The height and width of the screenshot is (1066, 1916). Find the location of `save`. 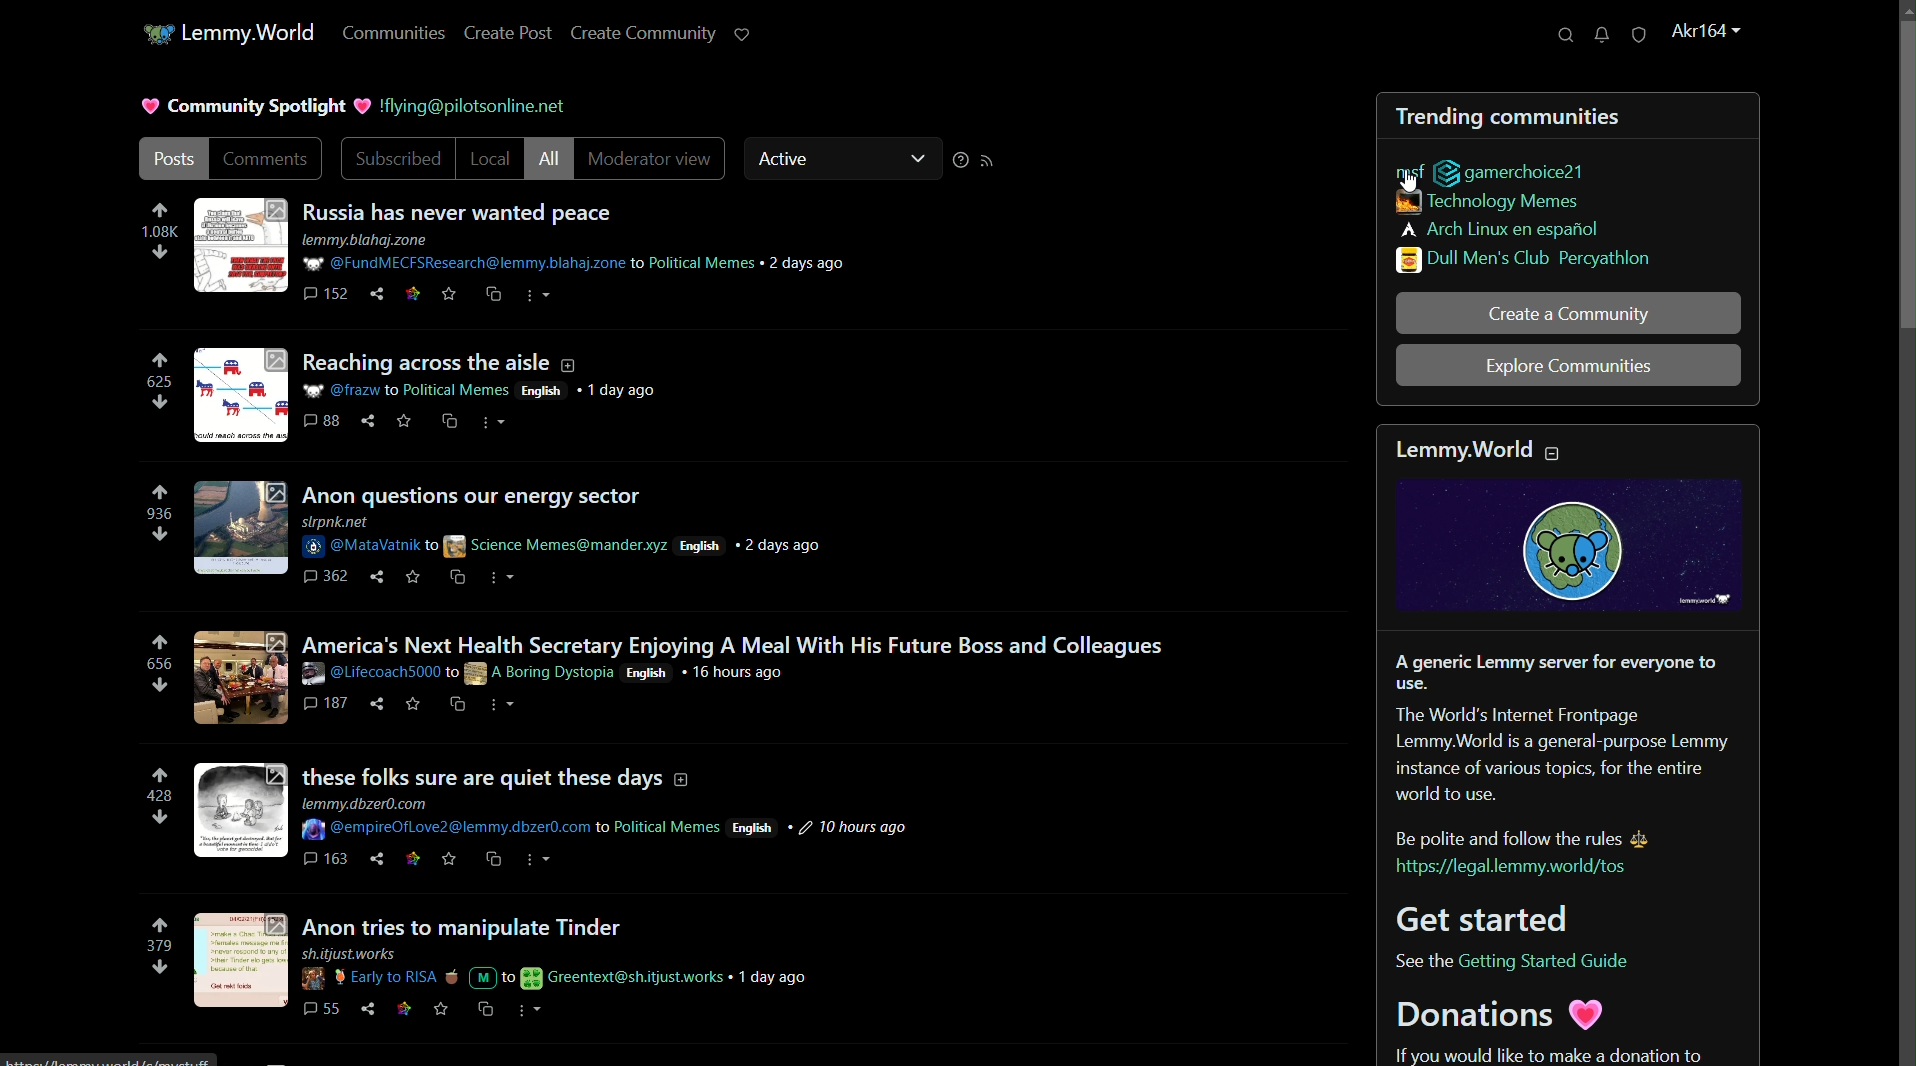

save is located at coordinates (440, 1009).